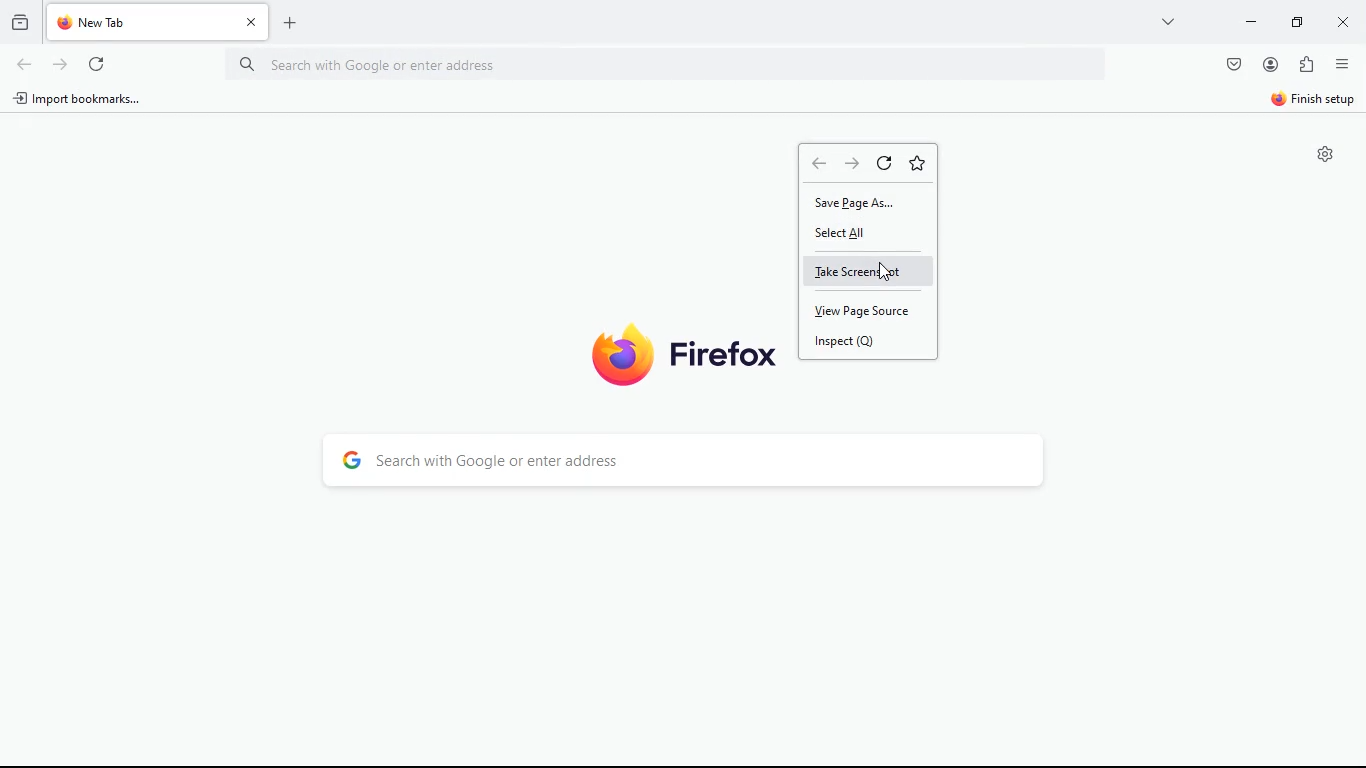 The height and width of the screenshot is (768, 1366). I want to click on more, so click(1169, 21).